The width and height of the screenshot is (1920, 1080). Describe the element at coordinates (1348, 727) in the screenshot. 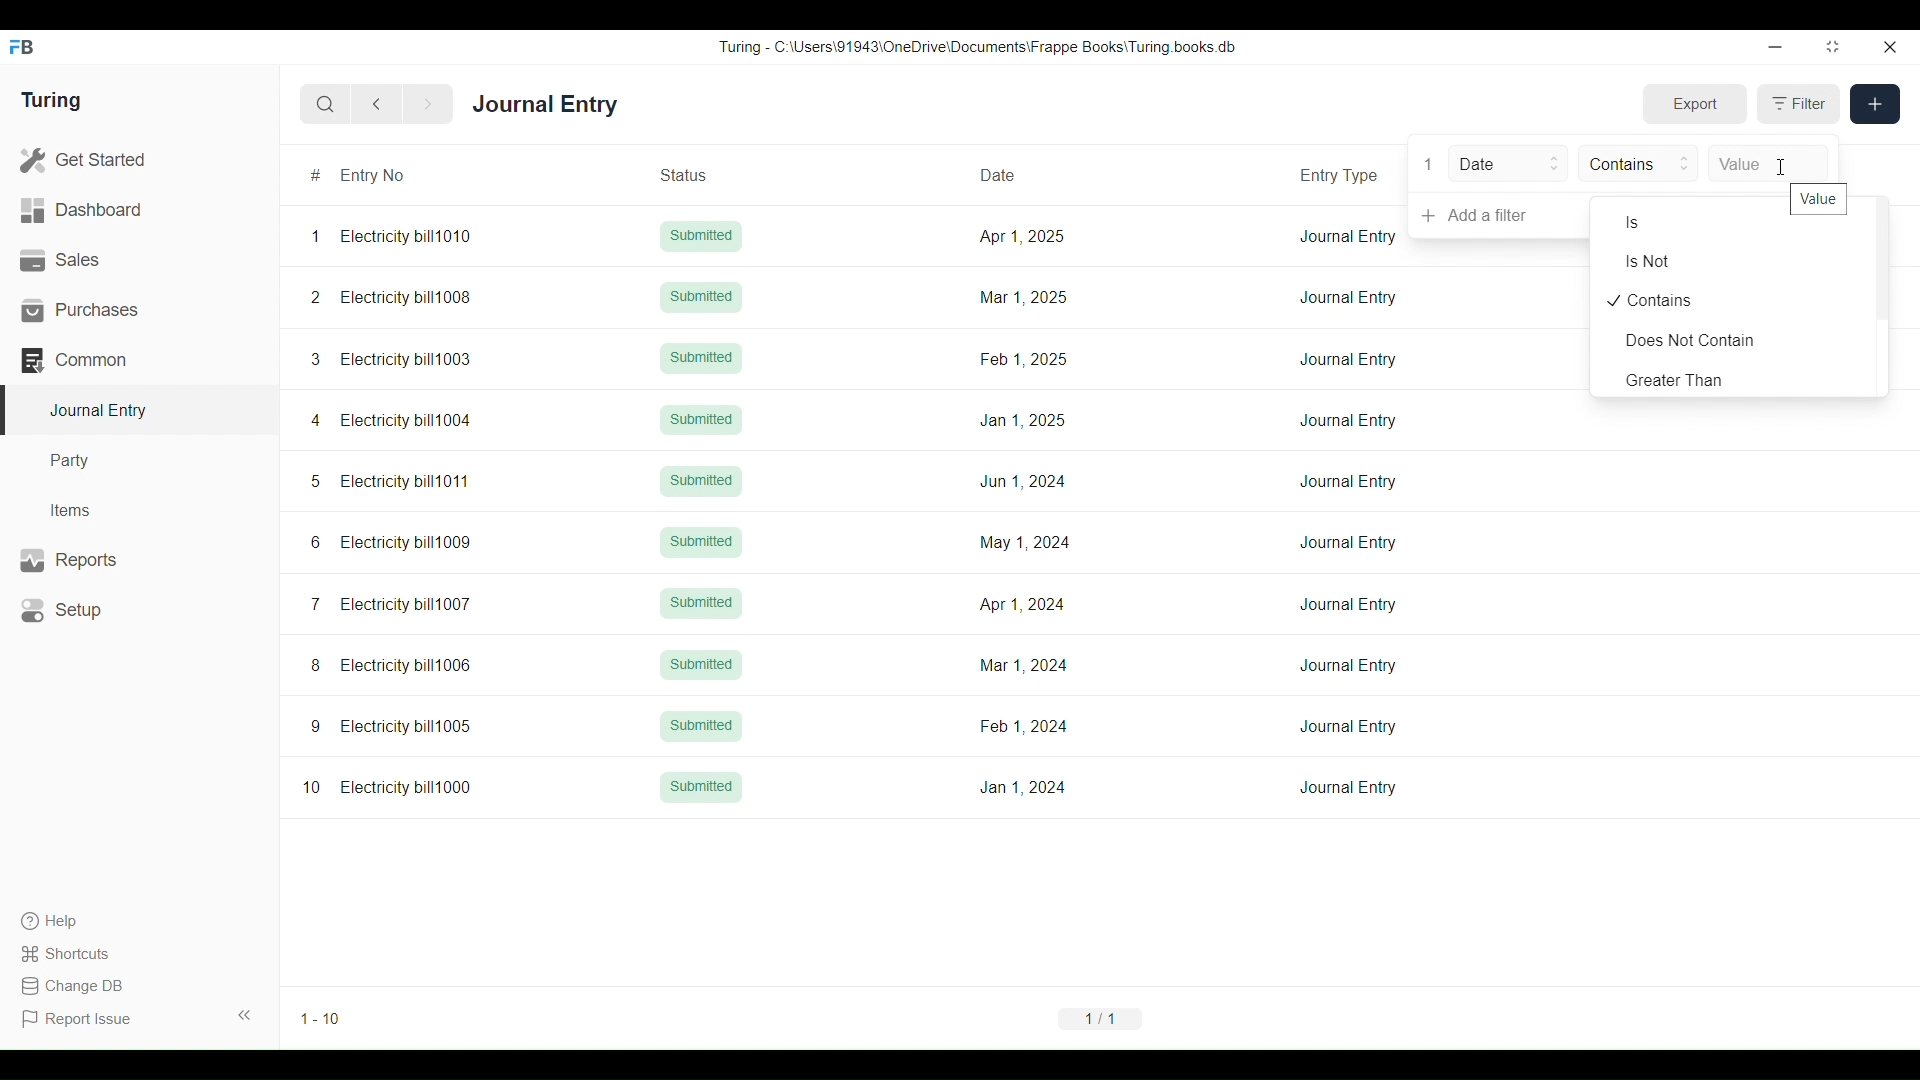

I see `Journal Entry` at that location.